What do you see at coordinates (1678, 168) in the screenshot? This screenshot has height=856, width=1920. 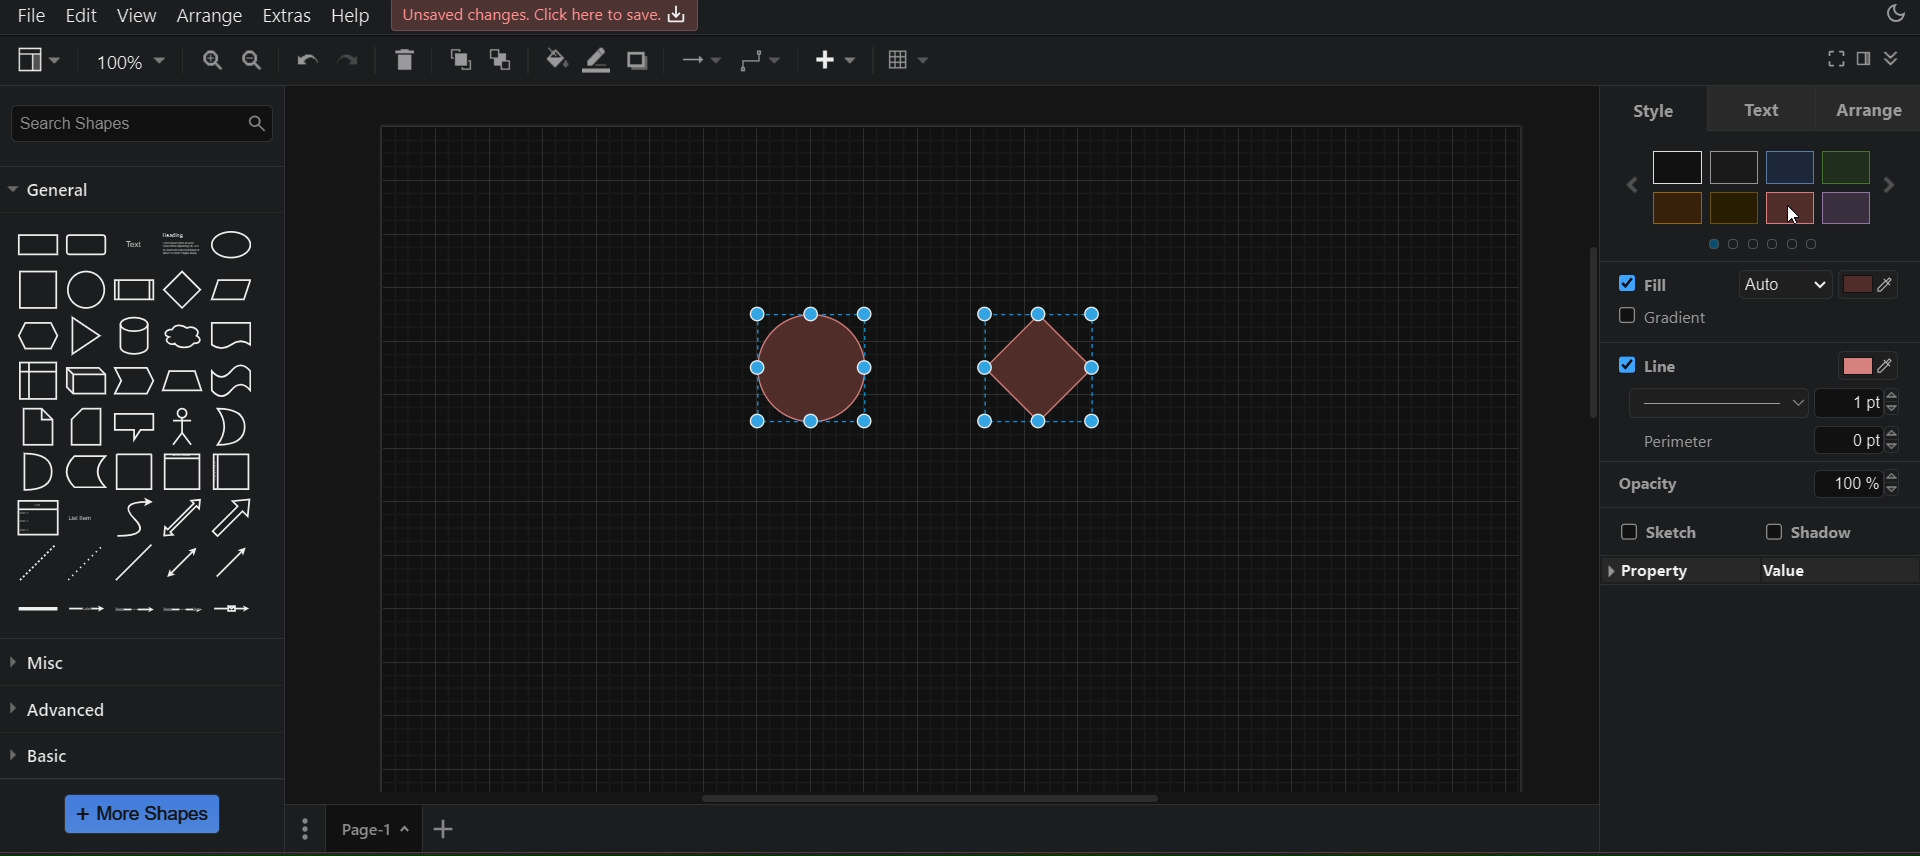 I see `` at bounding box center [1678, 168].